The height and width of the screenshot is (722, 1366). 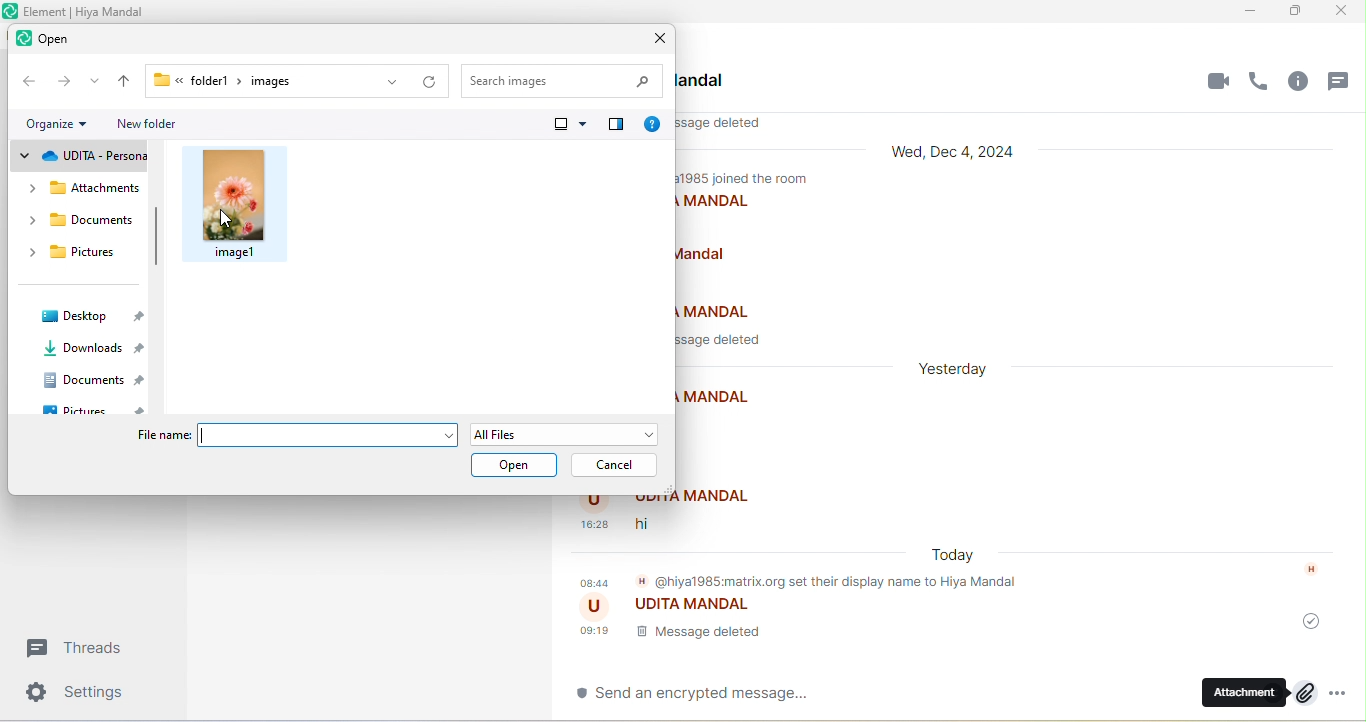 What do you see at coordinates (658, 525) in the screenshot?
I see `hi` at bounding box center [658, 525].